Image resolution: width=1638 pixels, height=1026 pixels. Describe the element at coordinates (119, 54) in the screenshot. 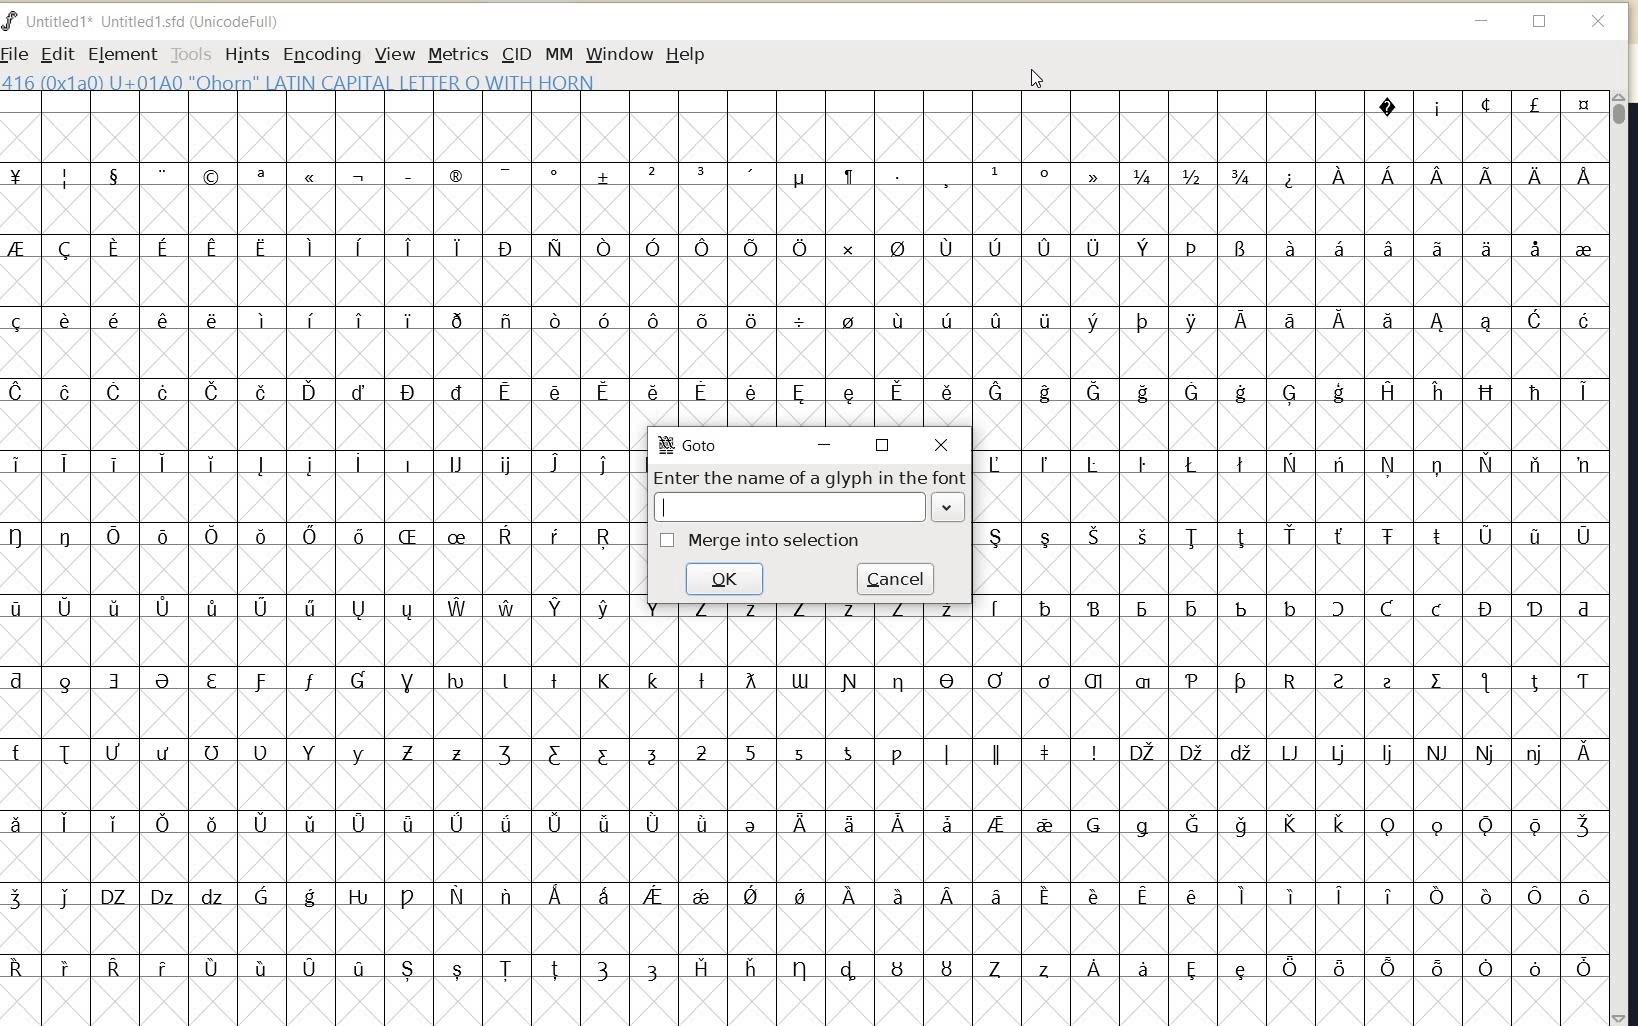

I see `ELEMENT` at that location.